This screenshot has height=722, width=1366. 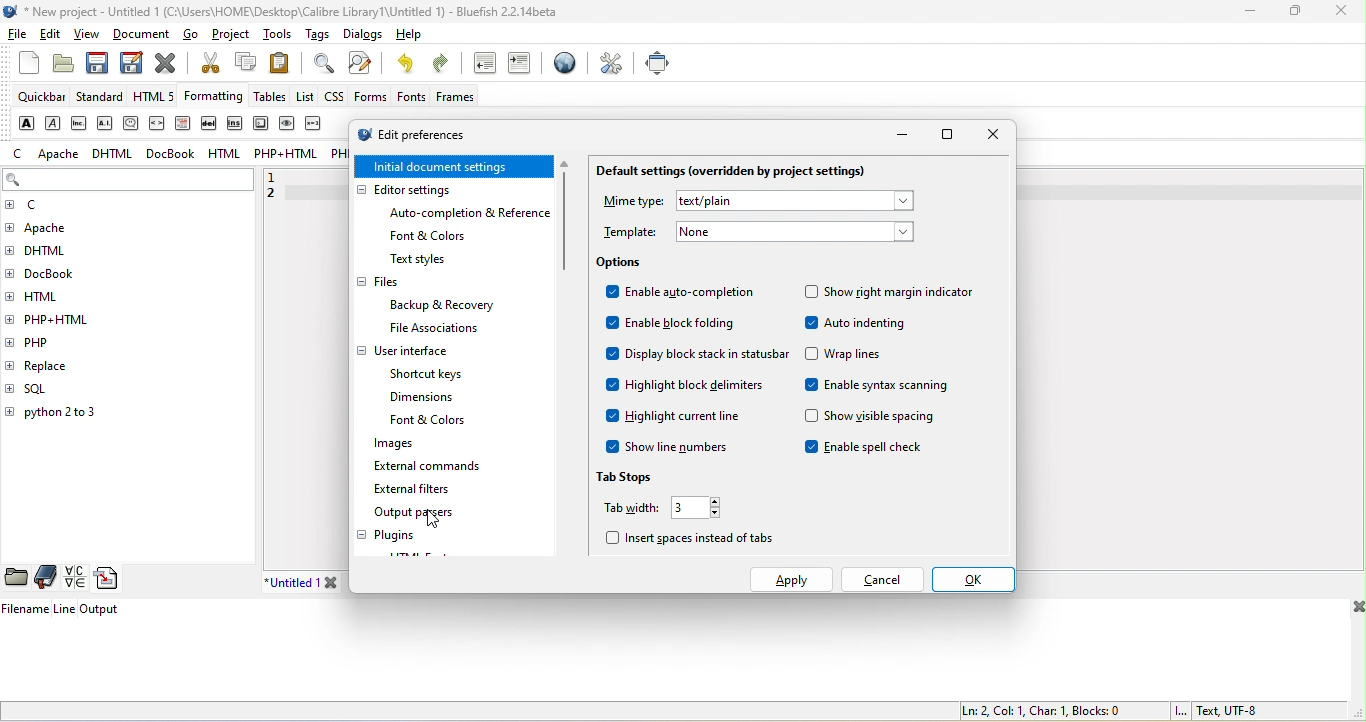 I want to click on files, so click(x=380, y=284).